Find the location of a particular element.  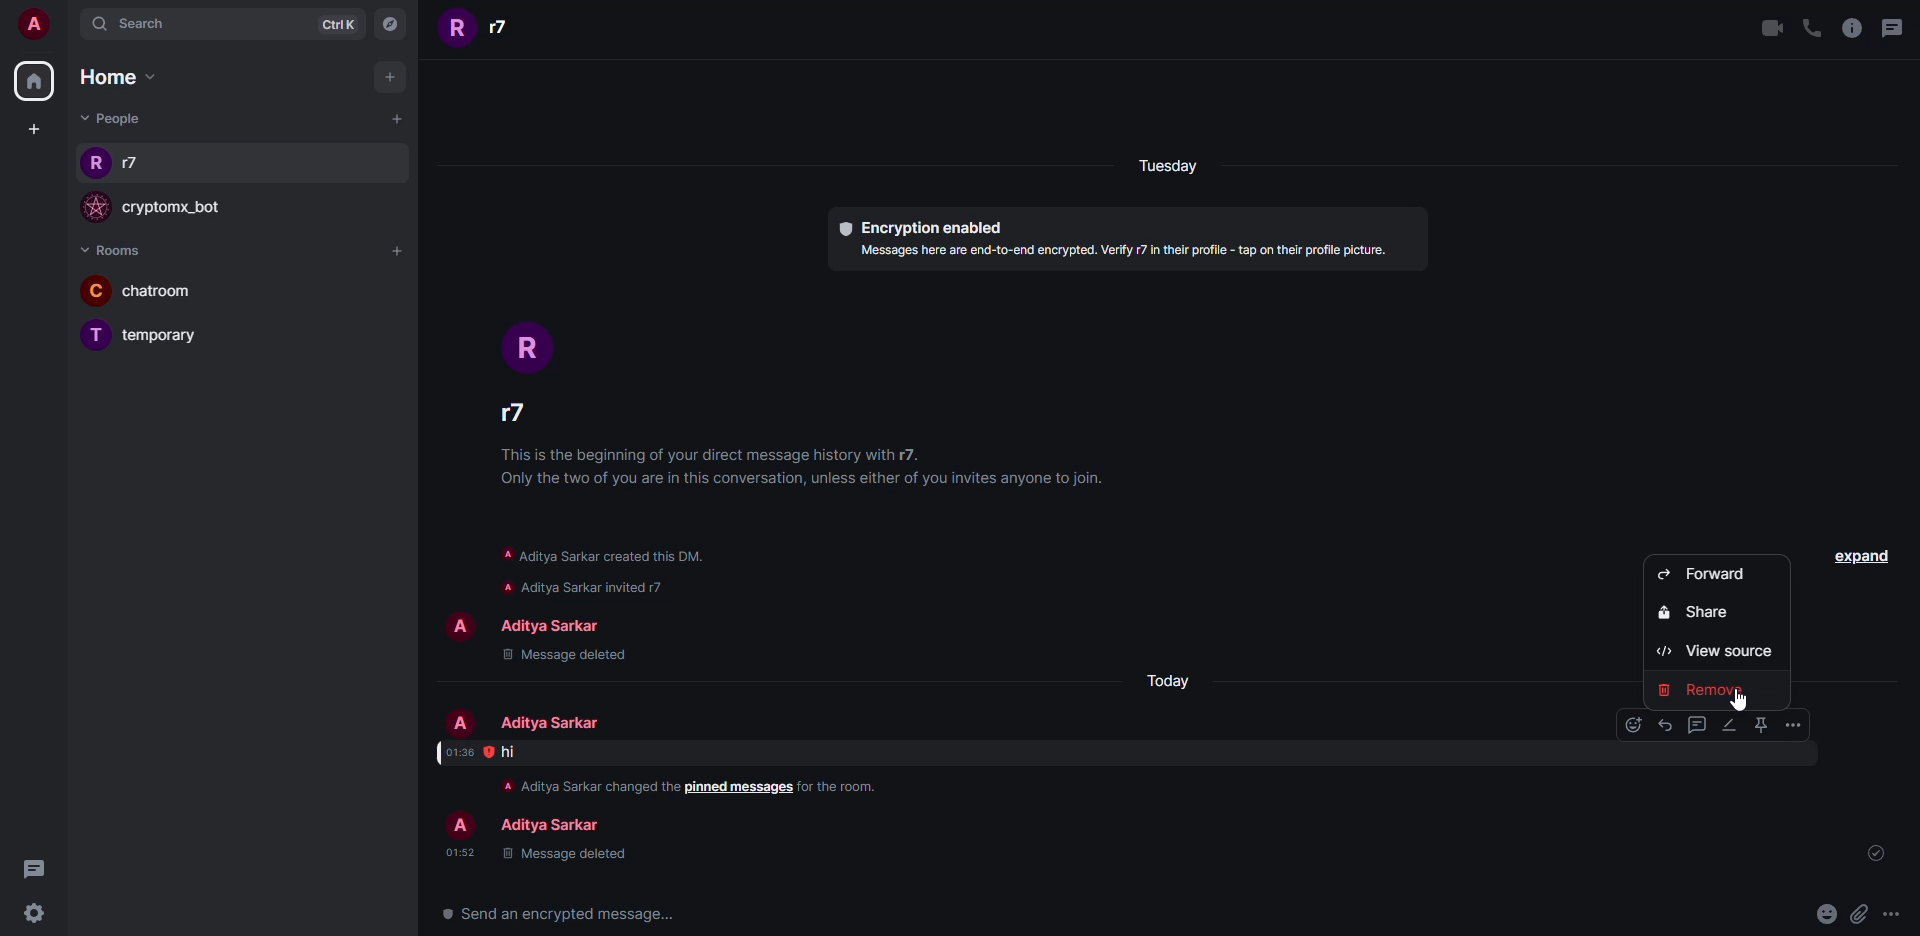

message deleted is located at coordinates (566, 654).